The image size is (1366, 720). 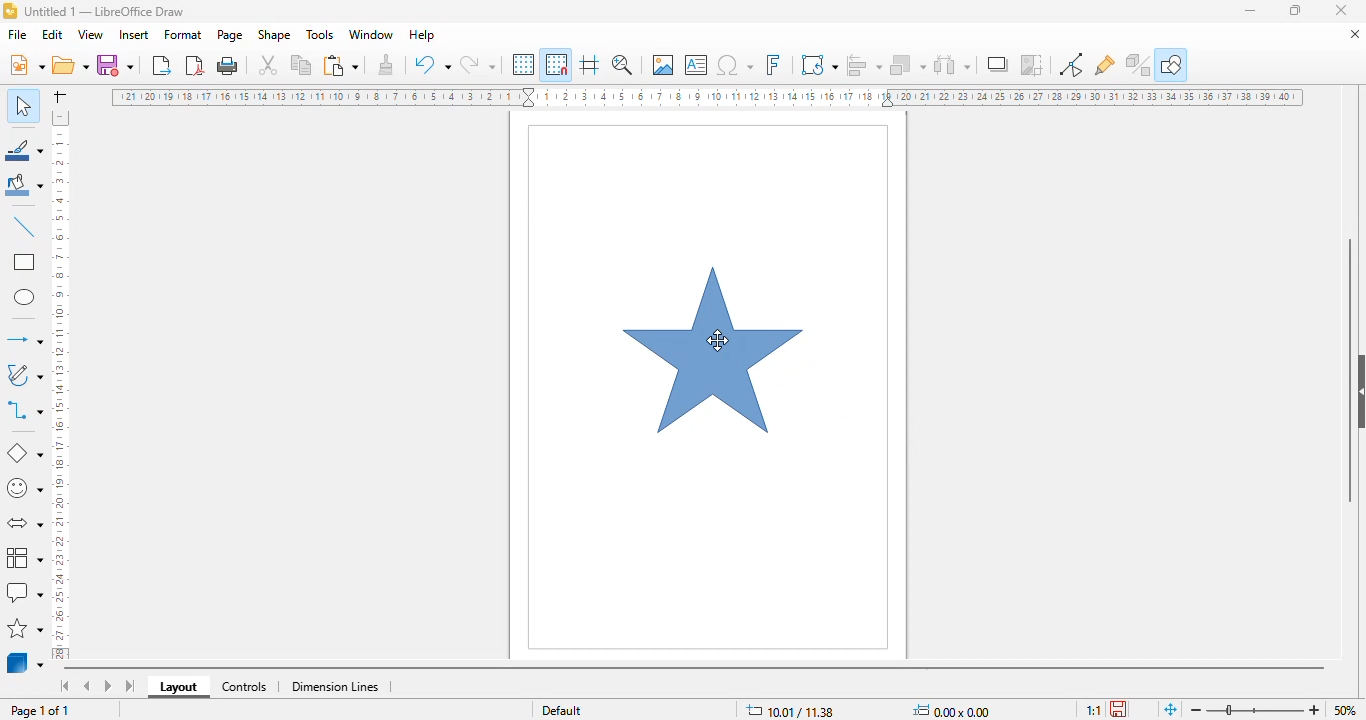 What do you see at coordinates (24, 105) in the screenshot?
I see `select` at bounding box center [24, 105].